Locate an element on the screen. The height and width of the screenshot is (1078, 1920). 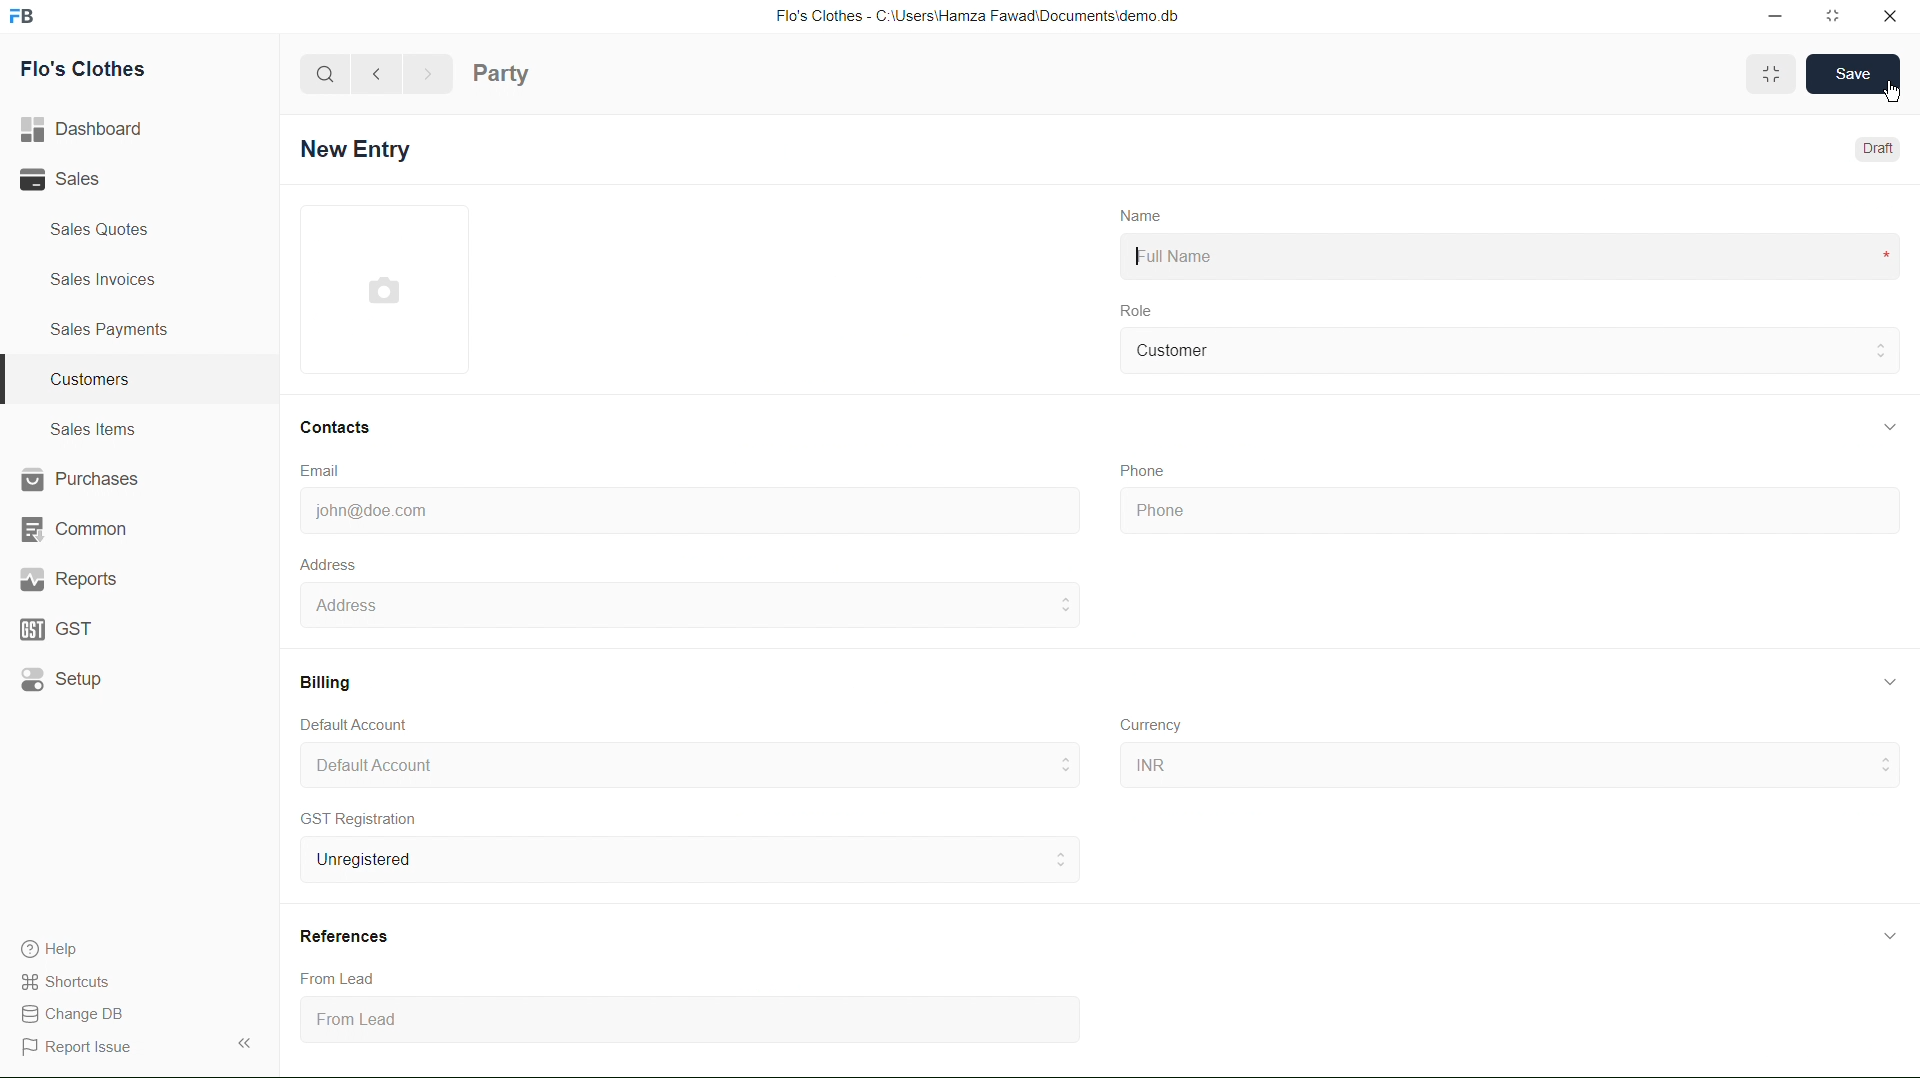
Contacts is located at coordinates (341, 427).